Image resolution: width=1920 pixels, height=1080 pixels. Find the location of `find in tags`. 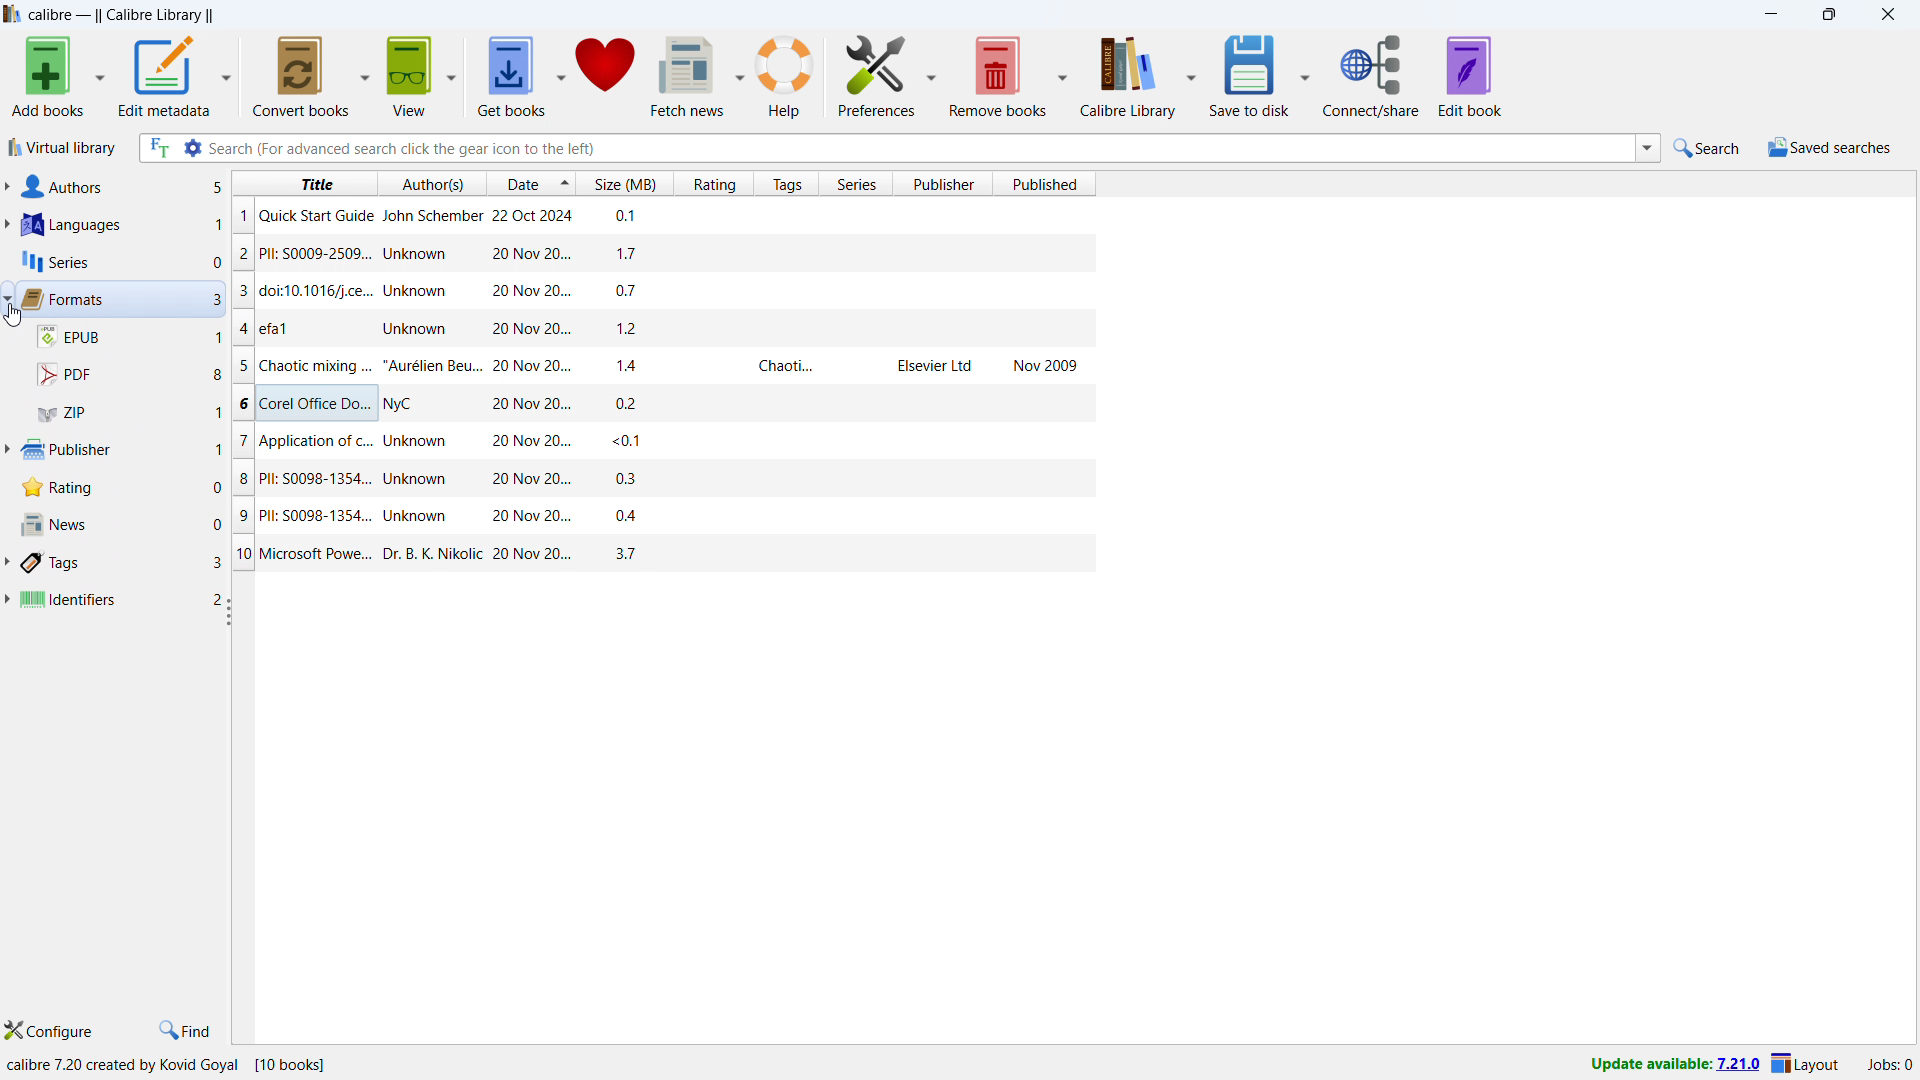

find in tags is located at coordinates (186, 1029).